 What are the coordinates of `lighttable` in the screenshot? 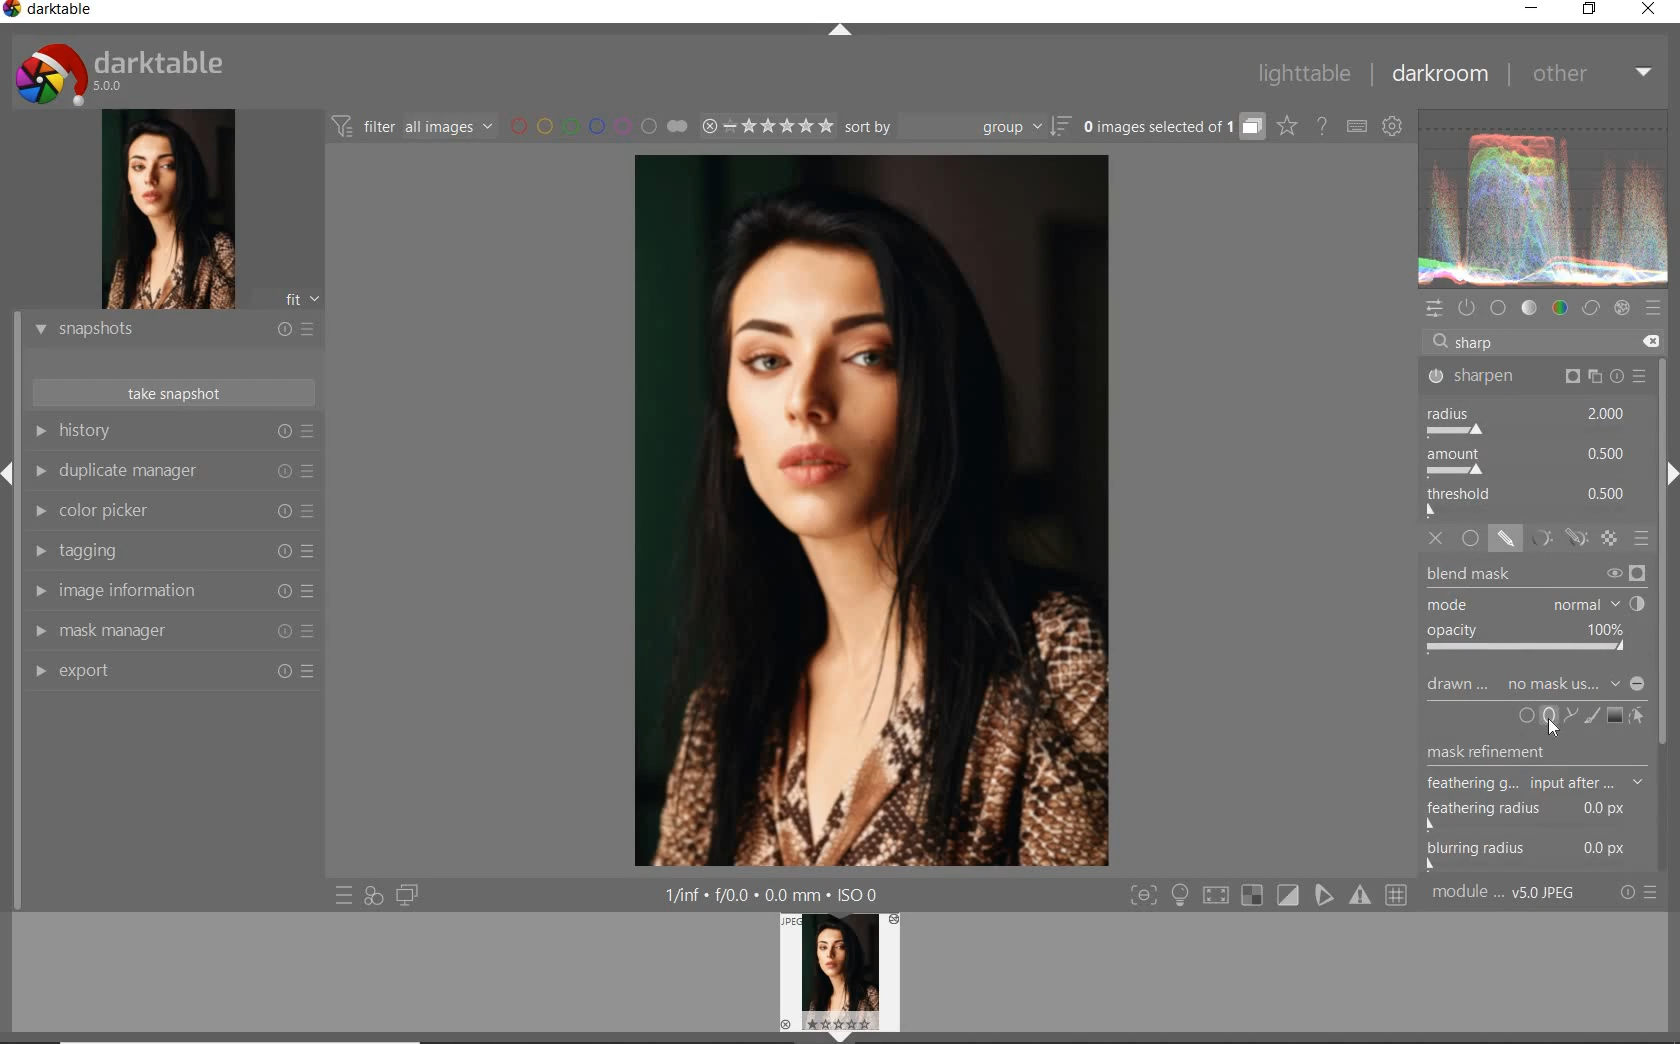 It's located at (1304, 75).